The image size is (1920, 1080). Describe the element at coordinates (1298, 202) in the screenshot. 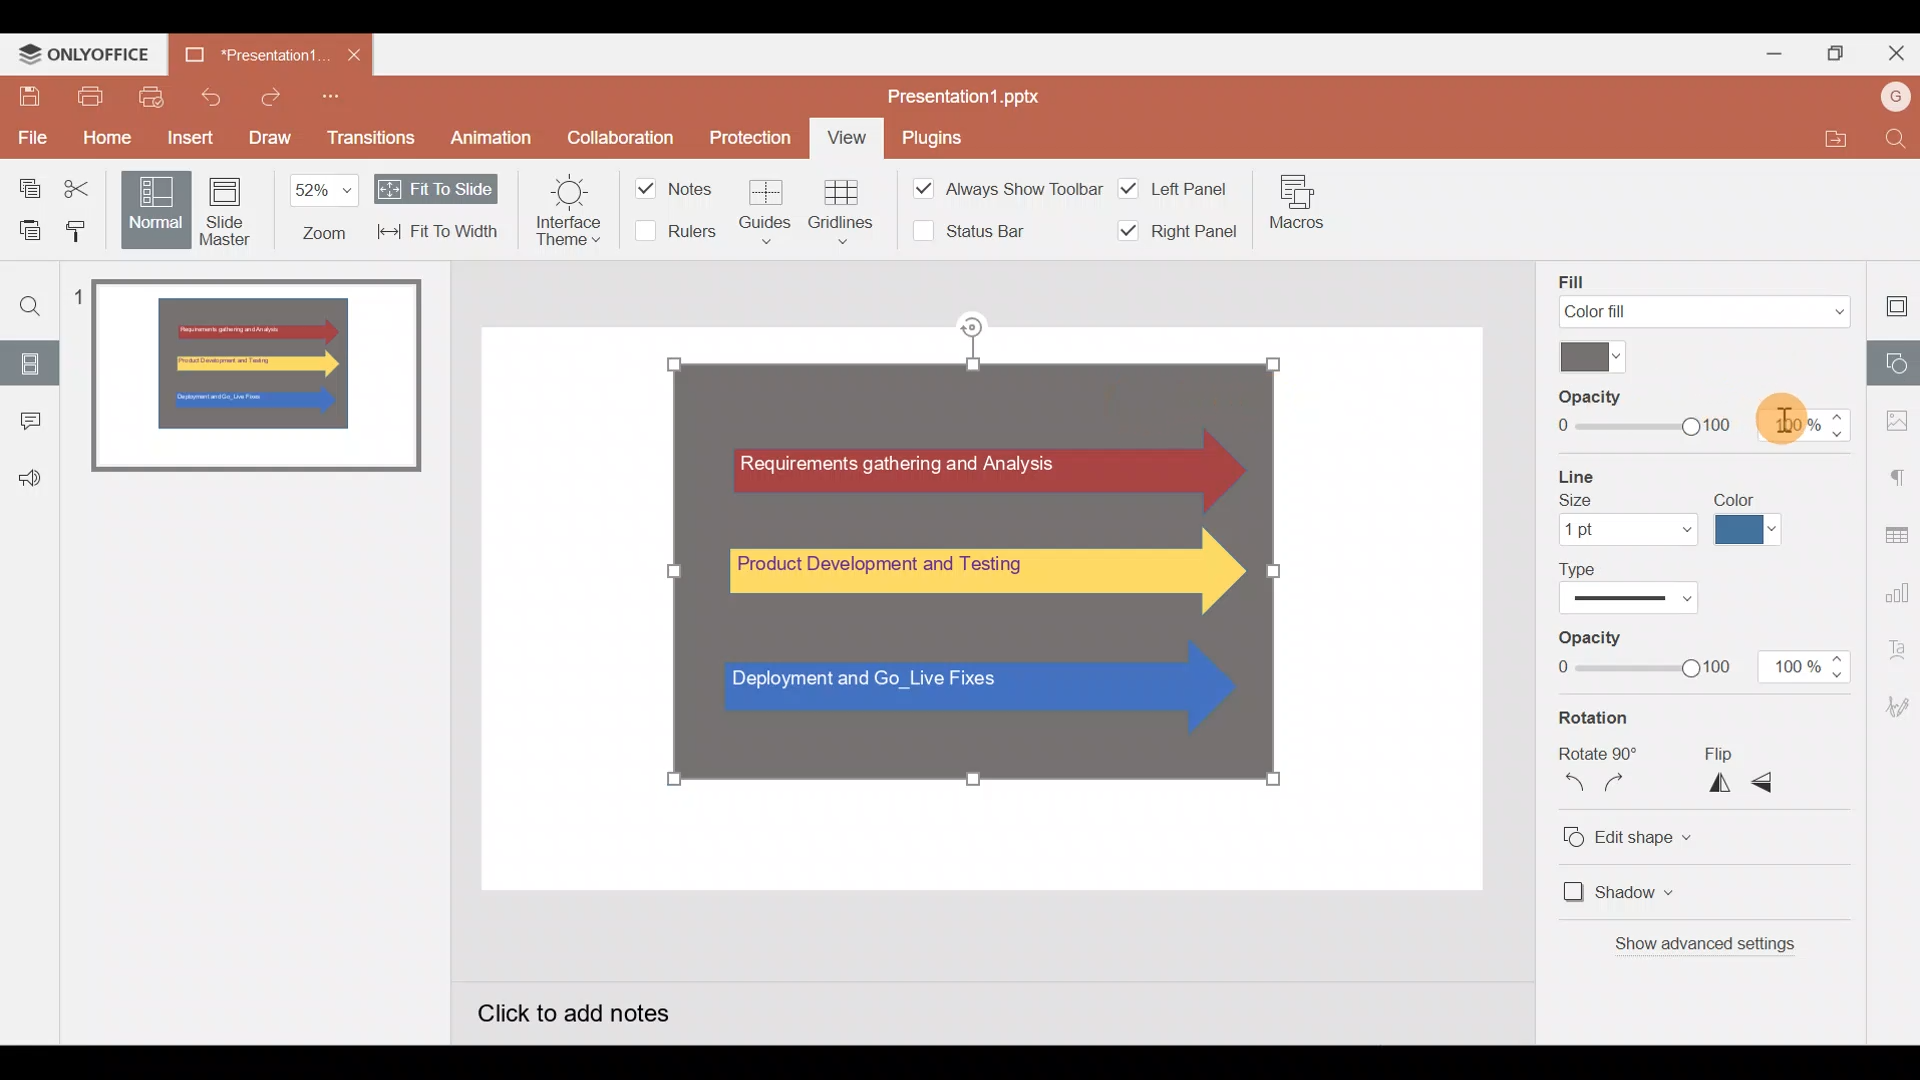

I see `Macros` at that location.